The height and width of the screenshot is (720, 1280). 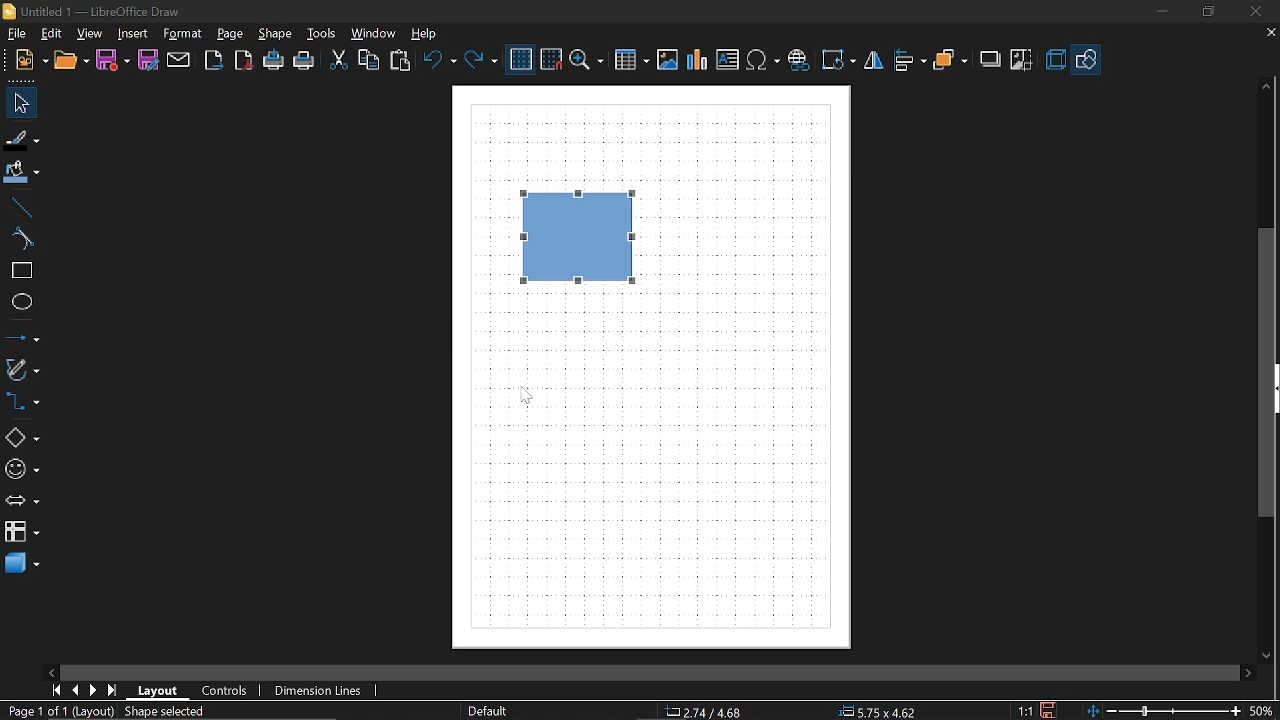 I want to click on 3d effects, so click(x=1055, y=60).